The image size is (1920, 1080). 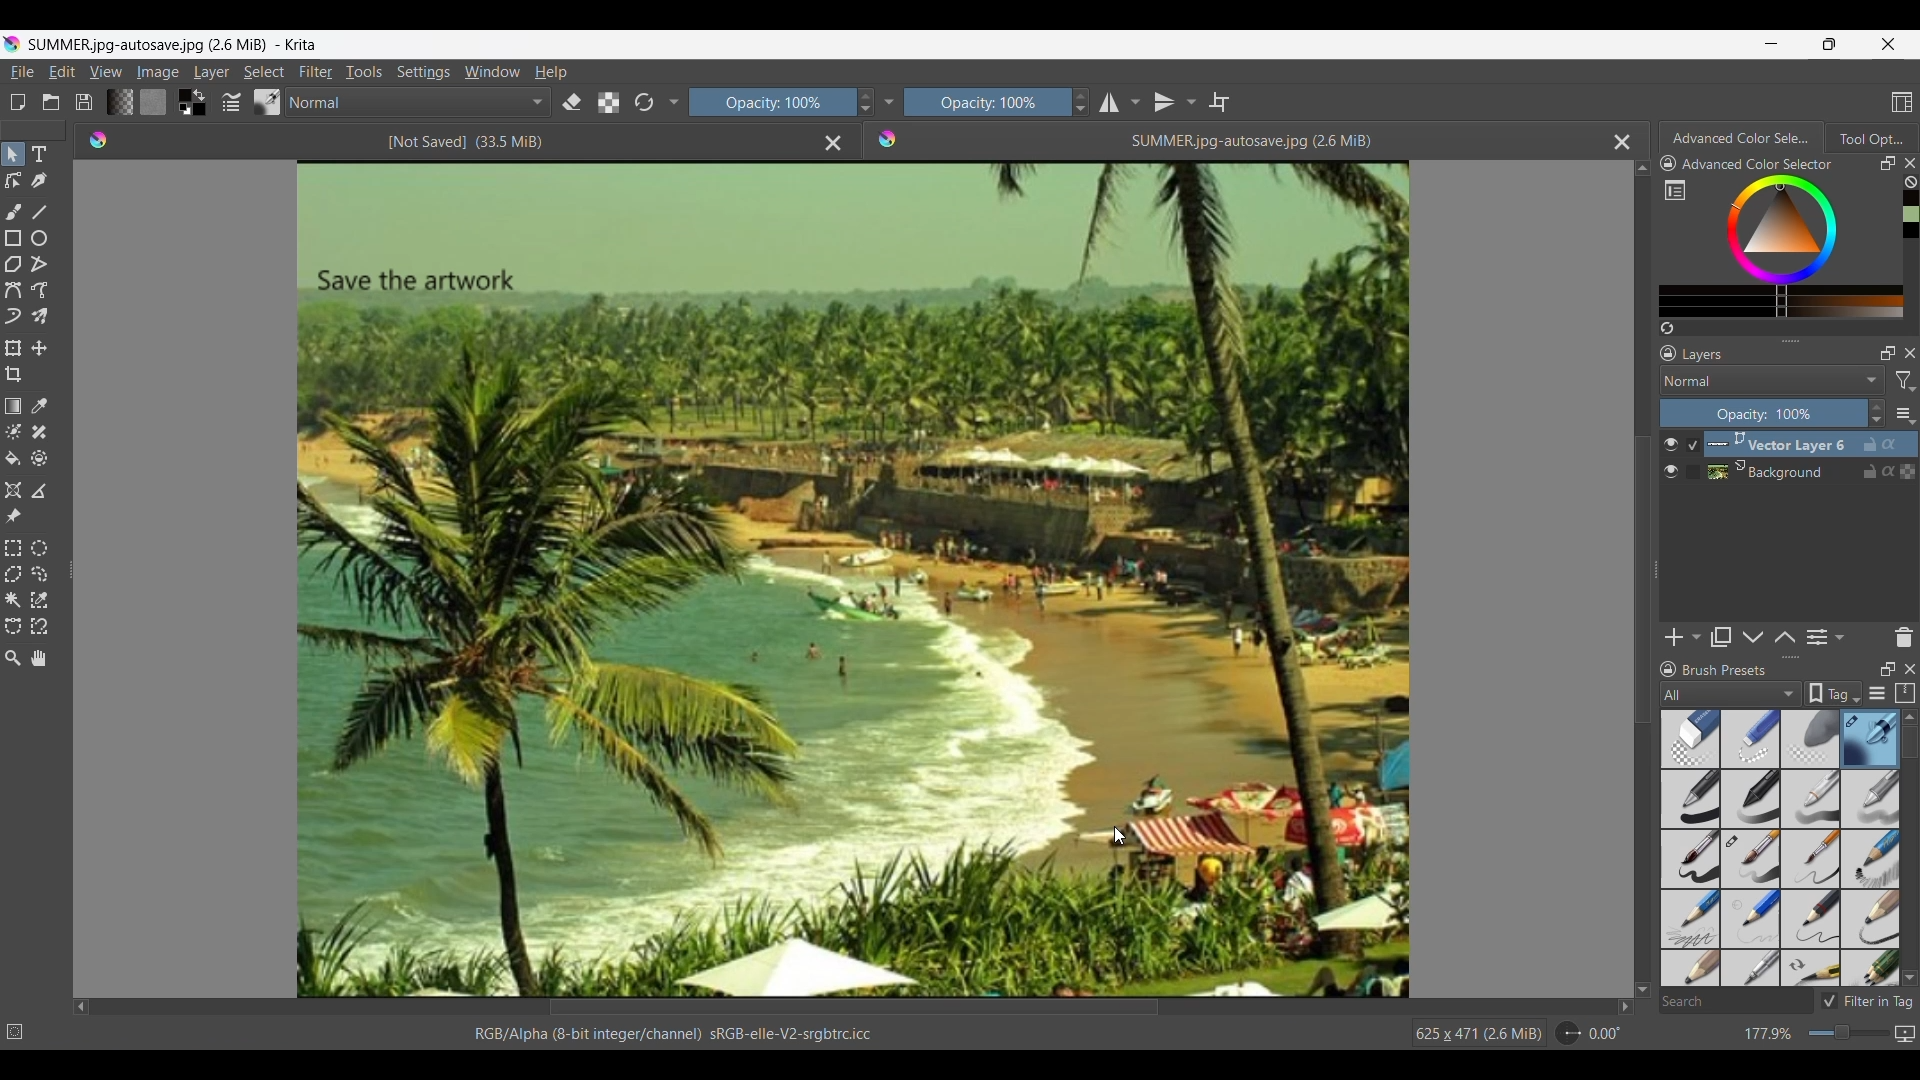 What do you see at coordinates (1909, 718) in the screenshot?
I see `Quick slide to top` at bounding box center [1909, 718].